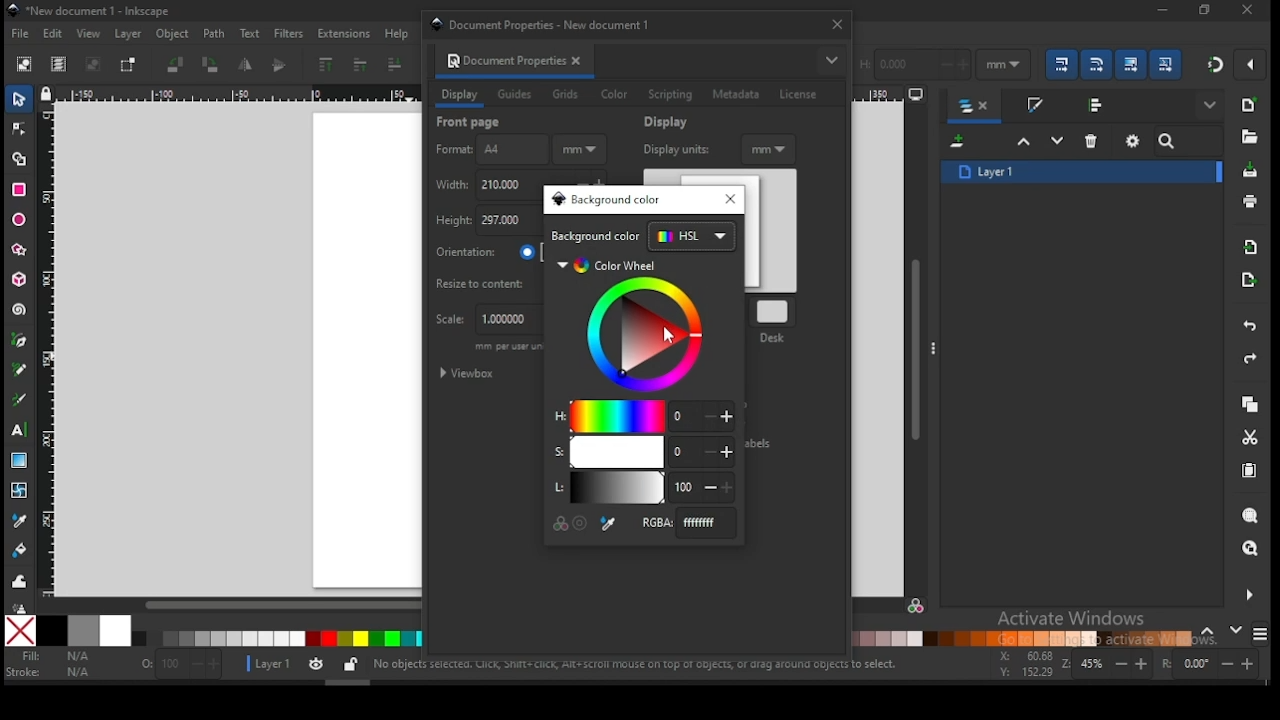  What do you see at coordinates (614, 95) in the screenshot?
I see `color` at bounding box center [614, 95].